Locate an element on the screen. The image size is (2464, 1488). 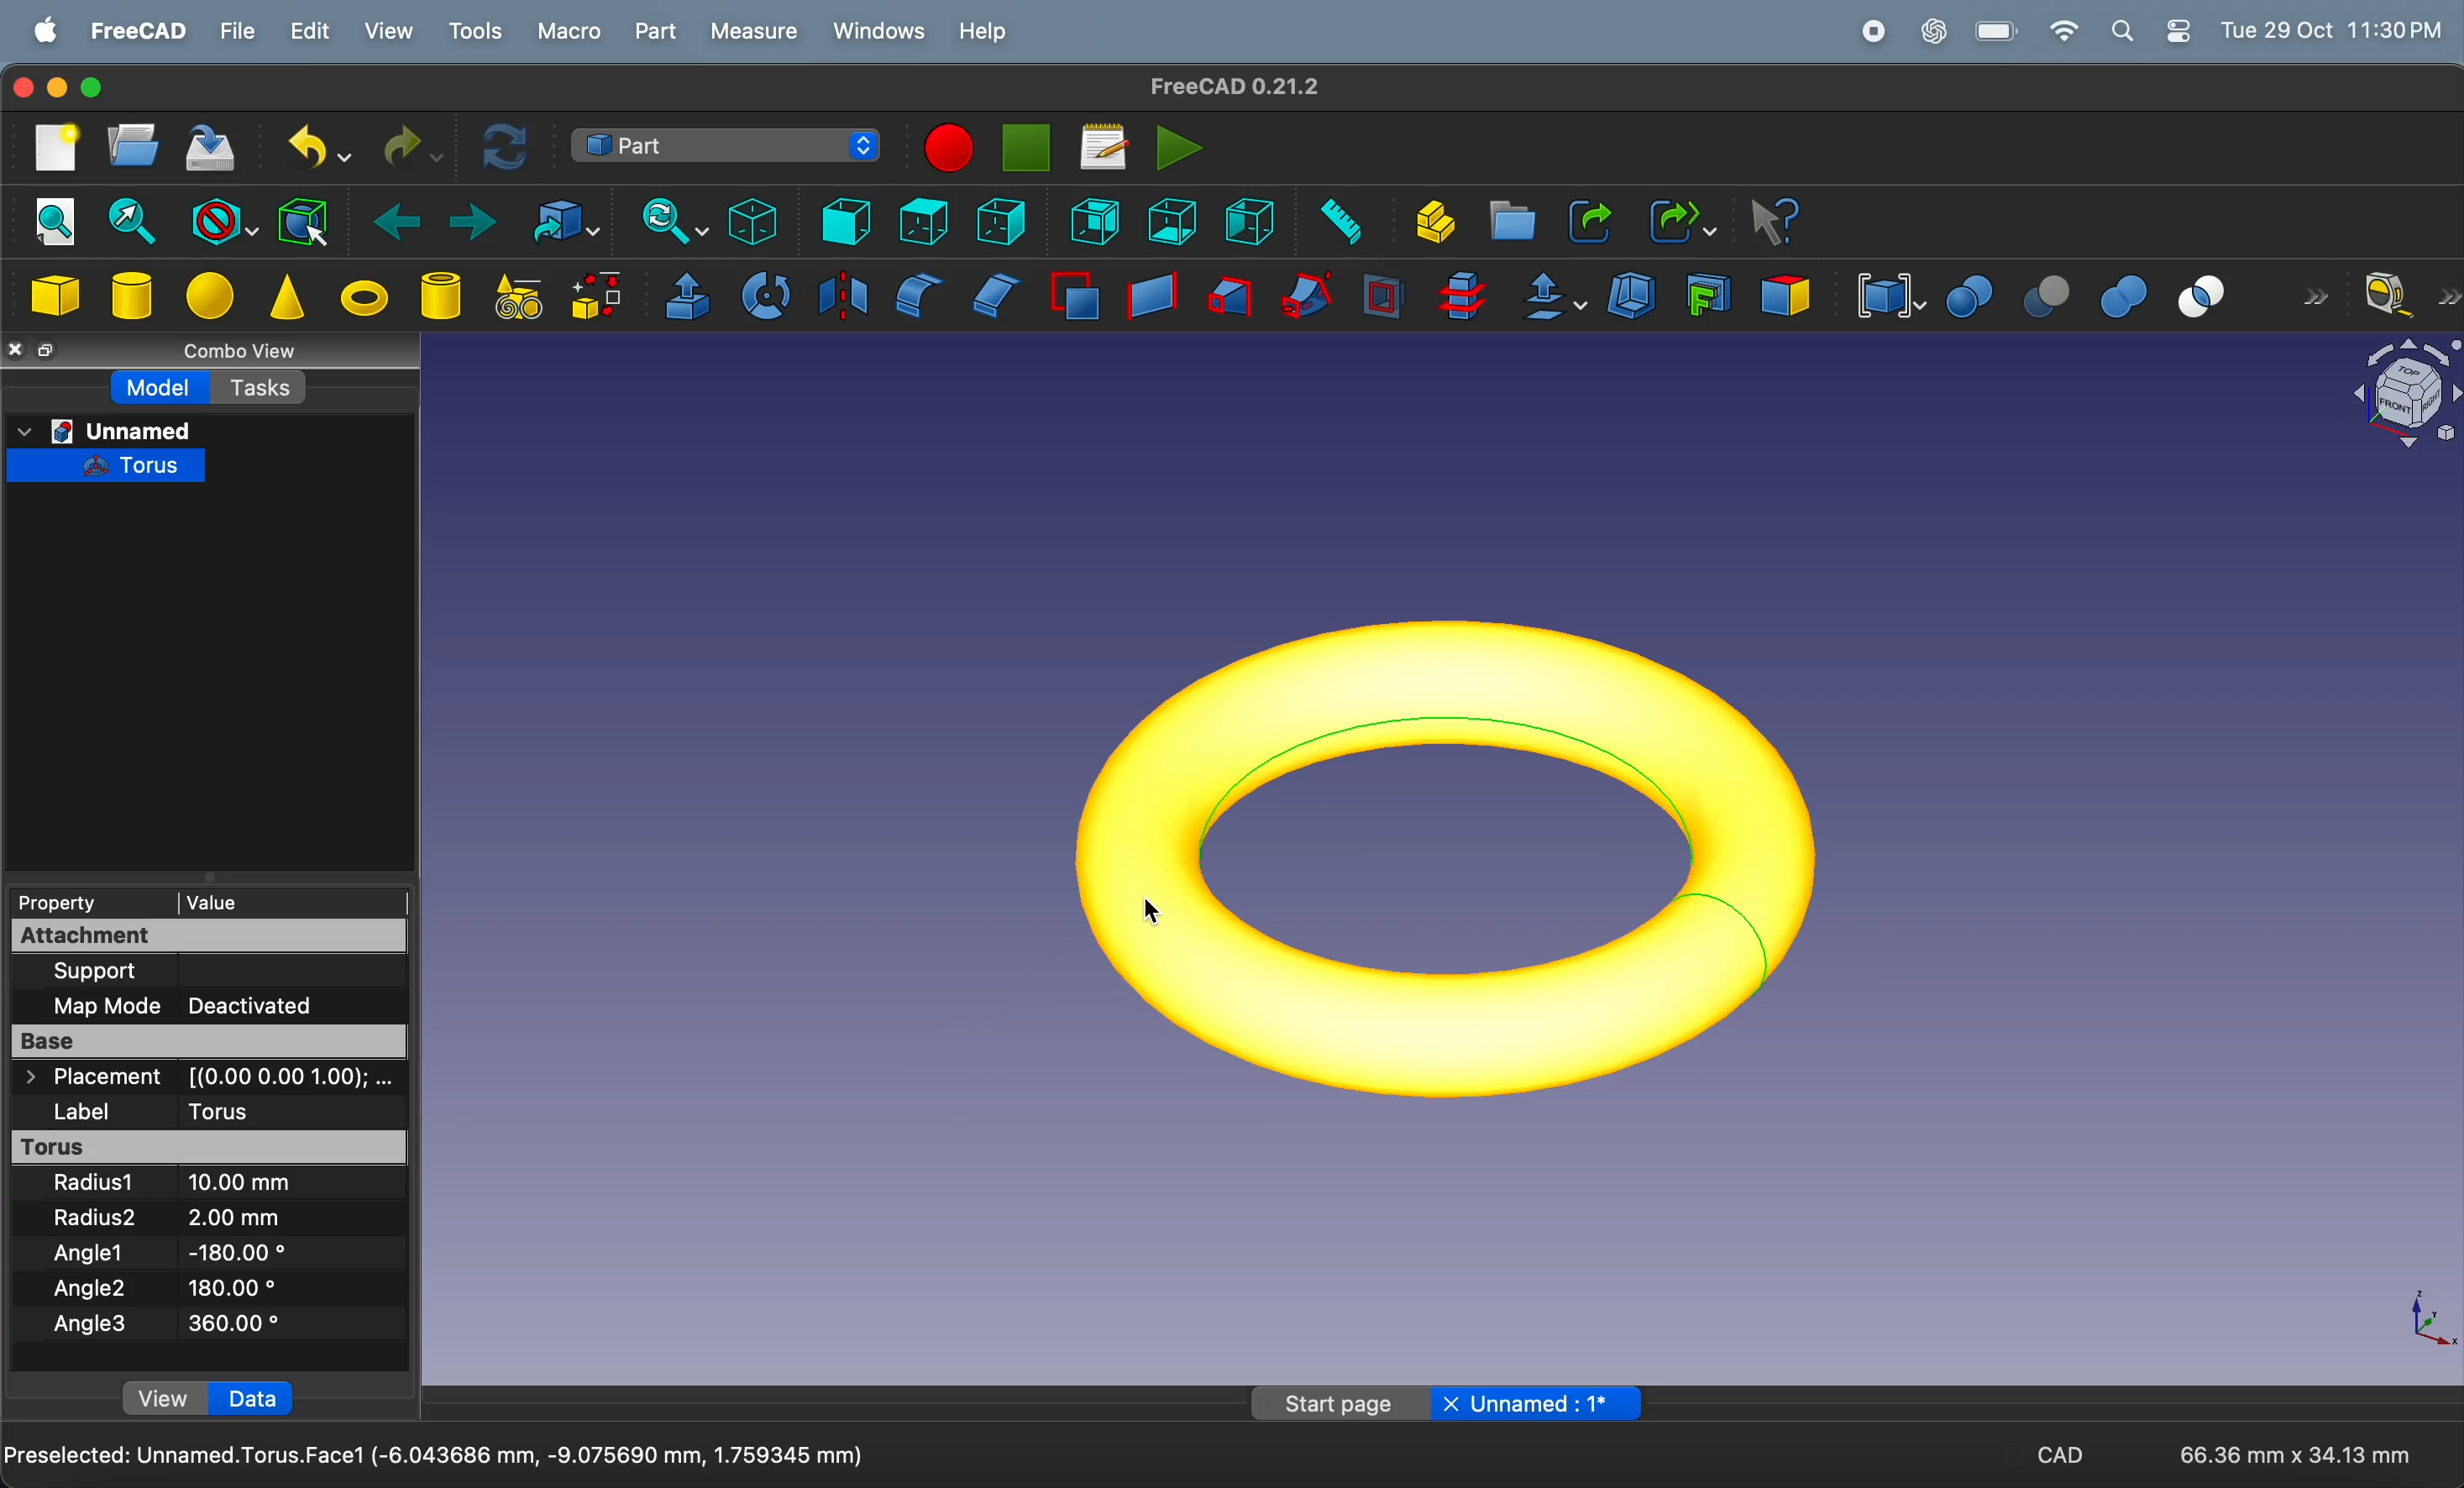
base is located at coordinates (212, 1041).